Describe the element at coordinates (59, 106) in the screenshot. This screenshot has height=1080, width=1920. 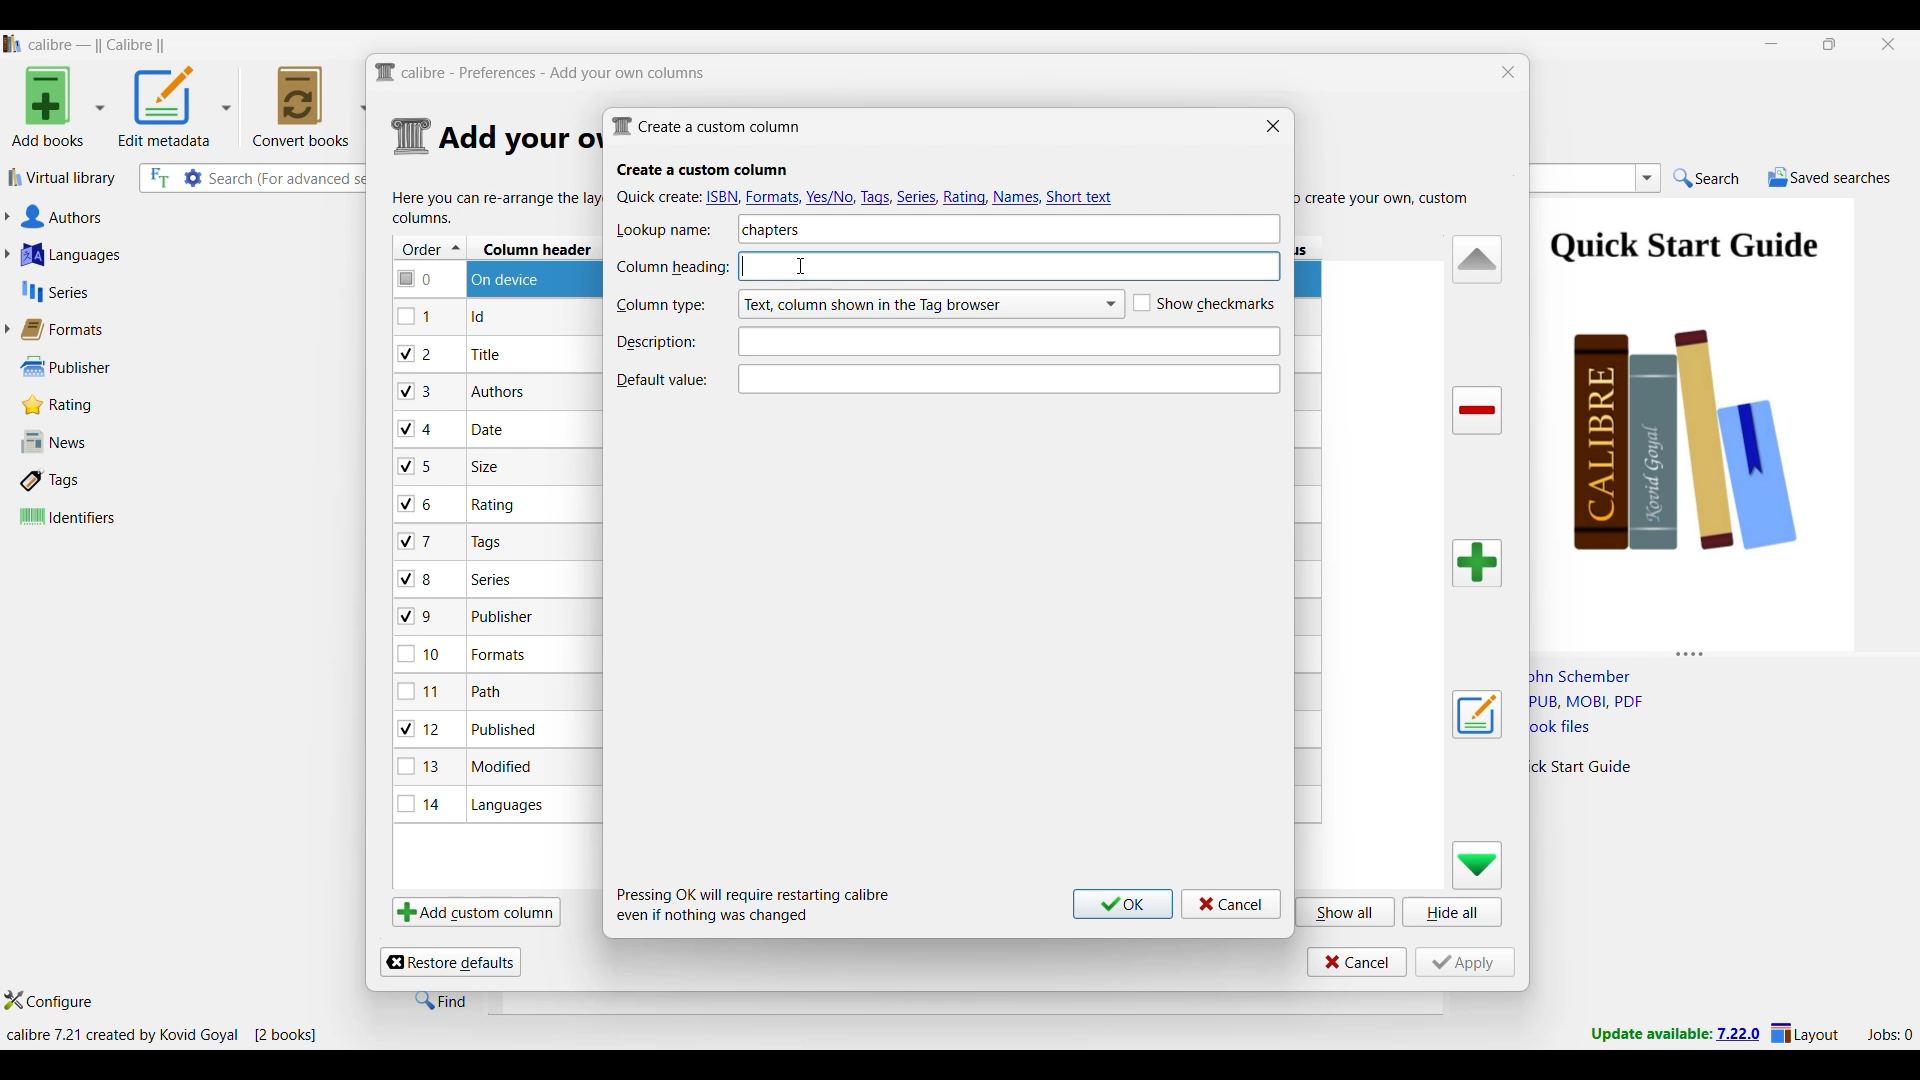
I see `Add book options` at that location.